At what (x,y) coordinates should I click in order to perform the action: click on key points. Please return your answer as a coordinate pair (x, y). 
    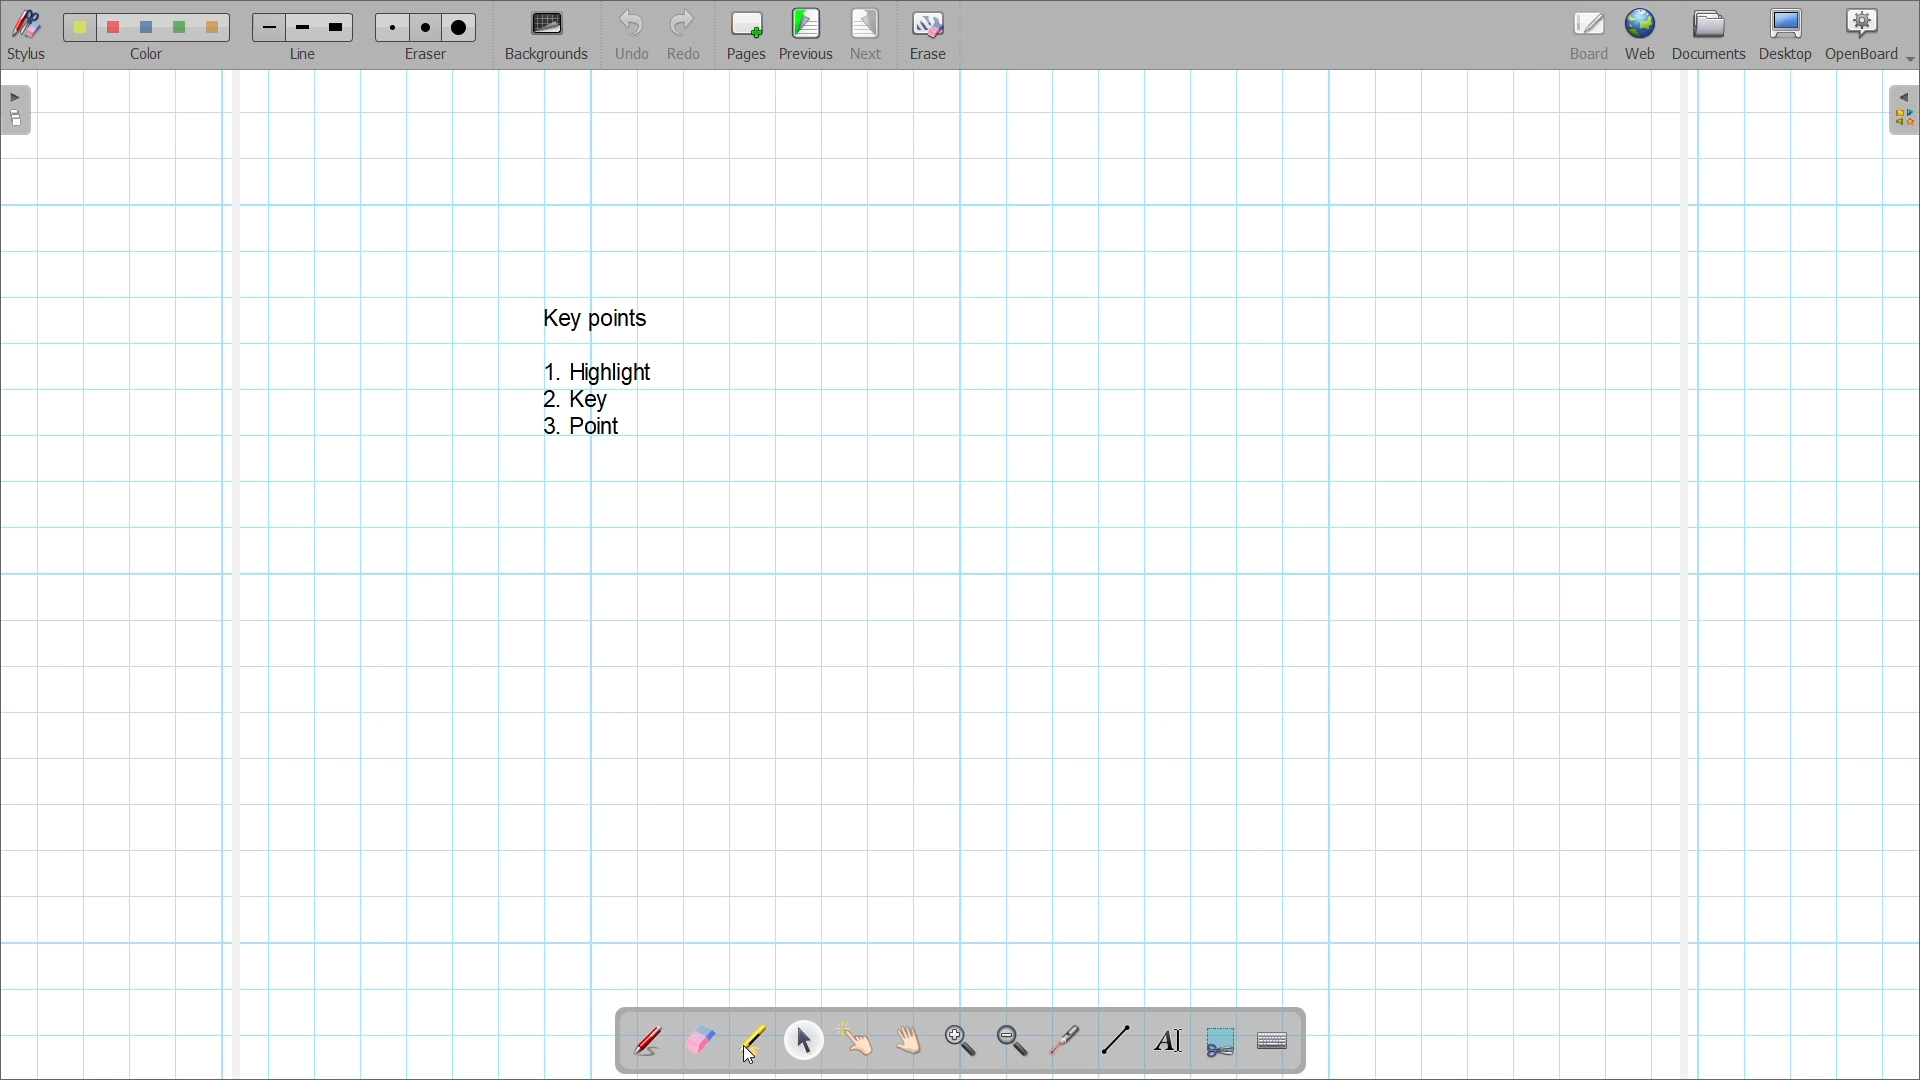
    Looking at the image, I should click on (594, 318).